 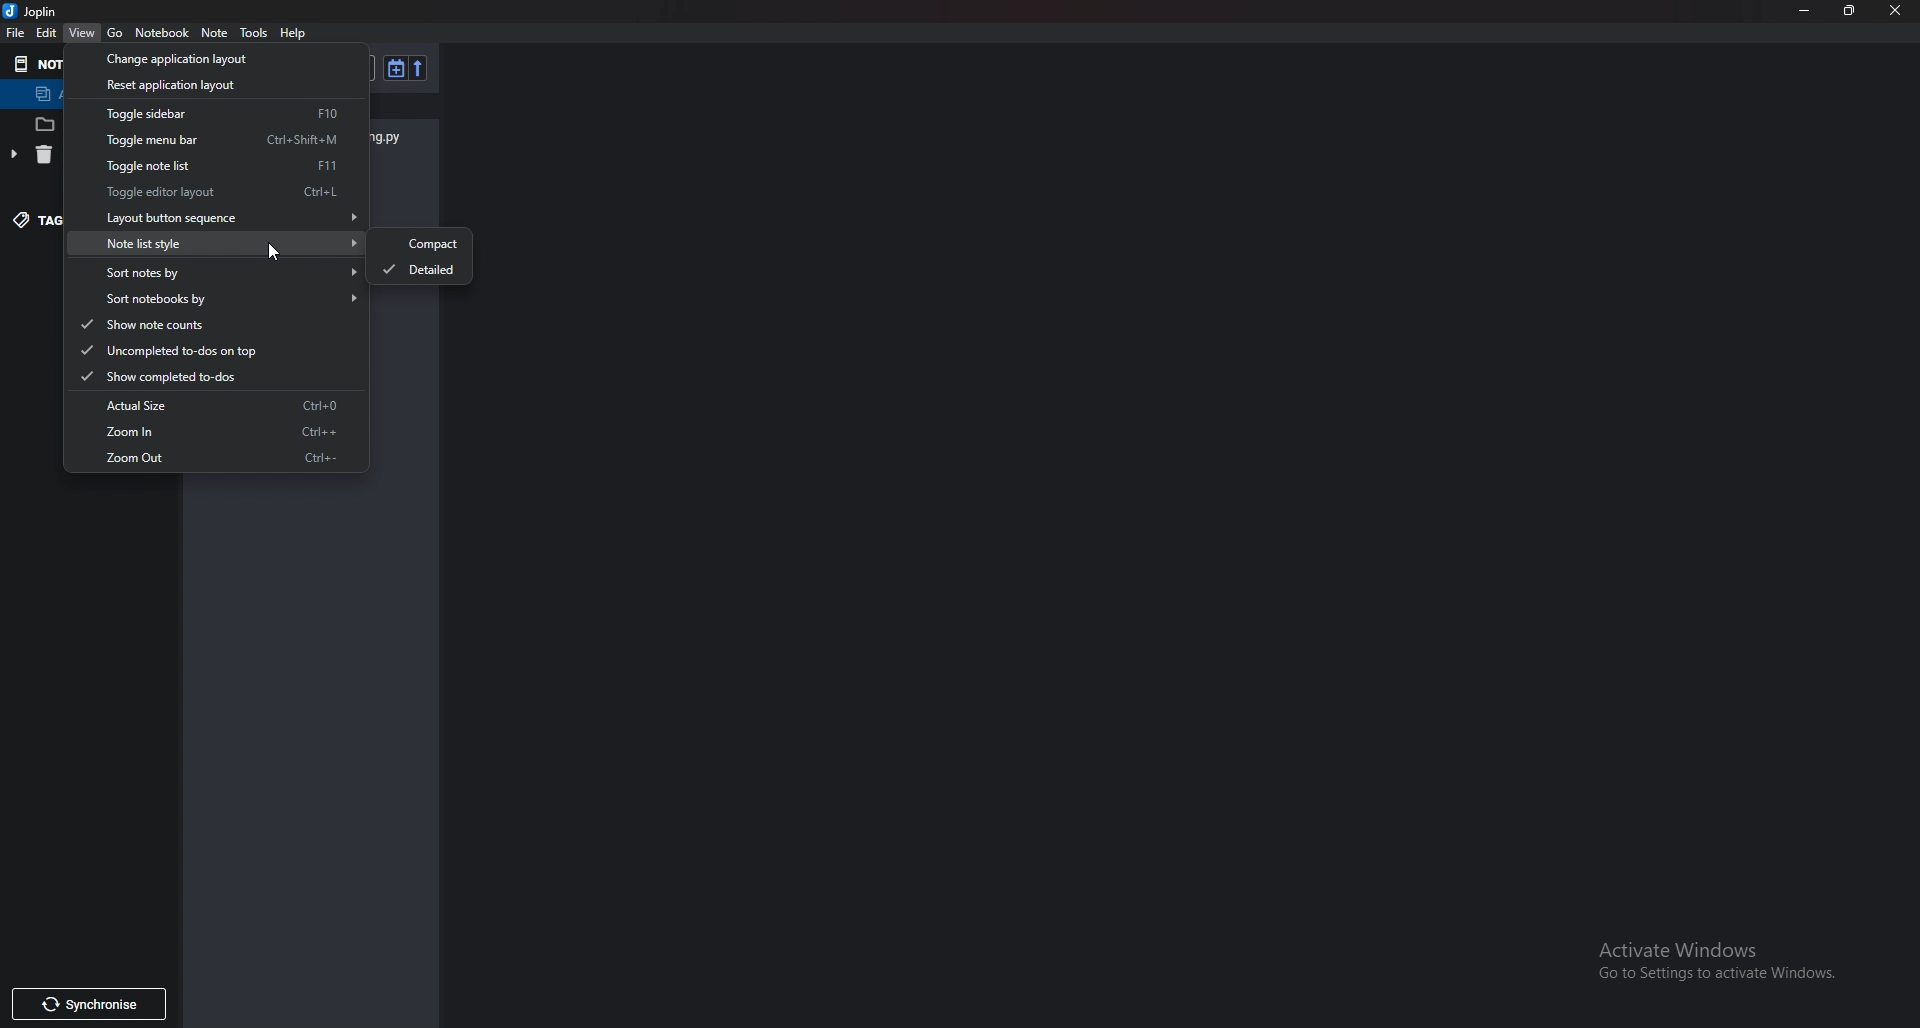 I want to click on Synchronize, so click(x=87, y=1007).